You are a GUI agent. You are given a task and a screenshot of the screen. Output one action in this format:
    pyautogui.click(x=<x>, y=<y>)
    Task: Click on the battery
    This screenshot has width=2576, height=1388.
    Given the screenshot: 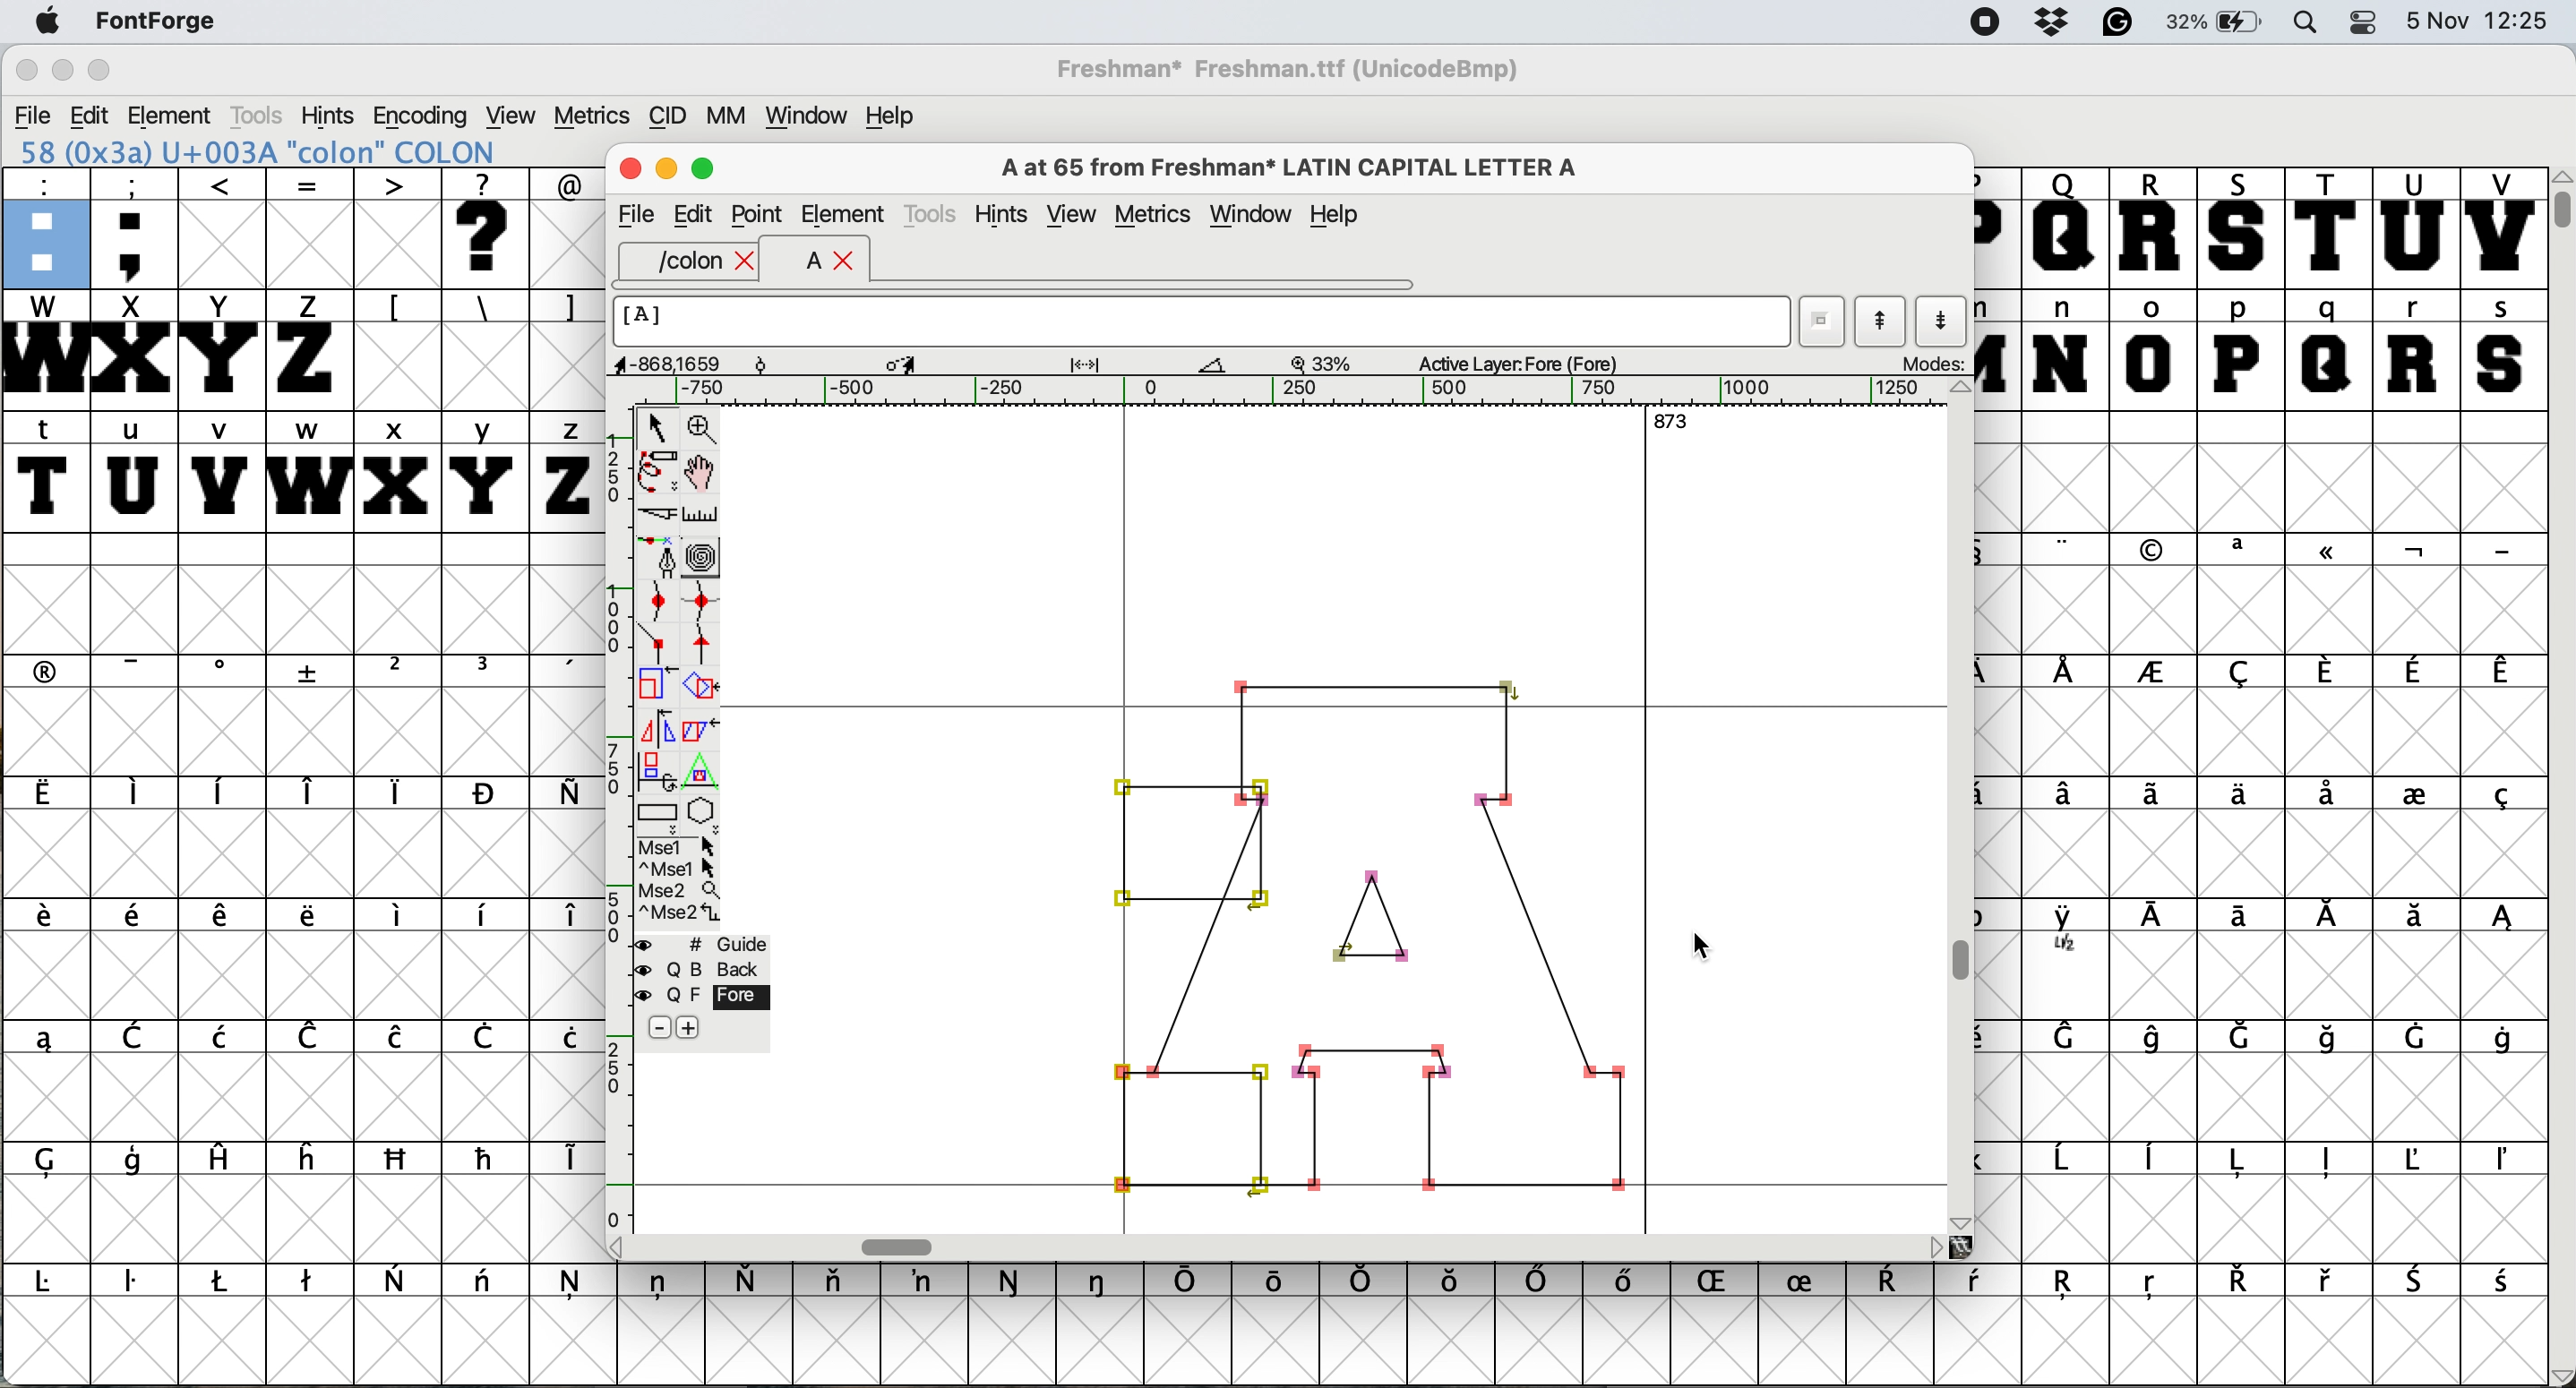 What is the action you would take?
    pyautogui.click(x=2219, y=23)
    